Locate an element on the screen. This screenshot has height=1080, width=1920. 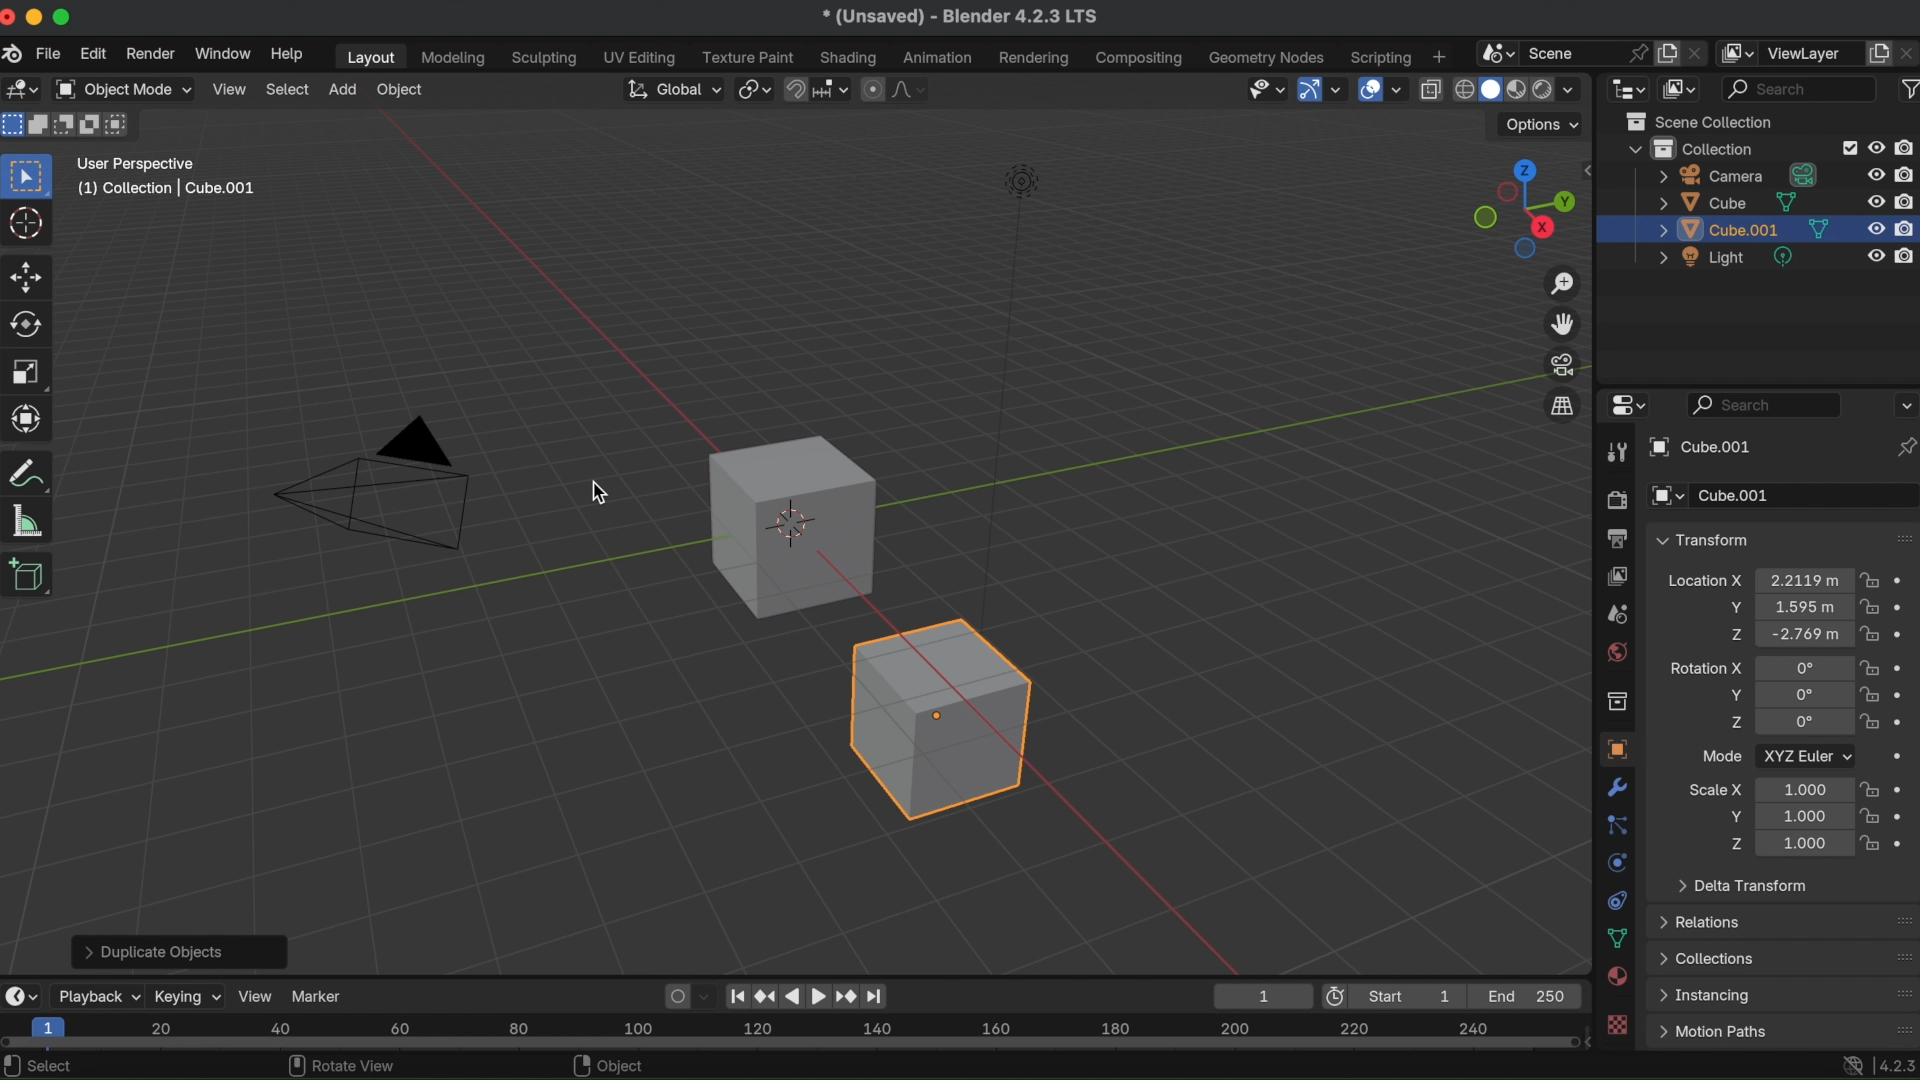
modelling is located at coordinates (454, 59).